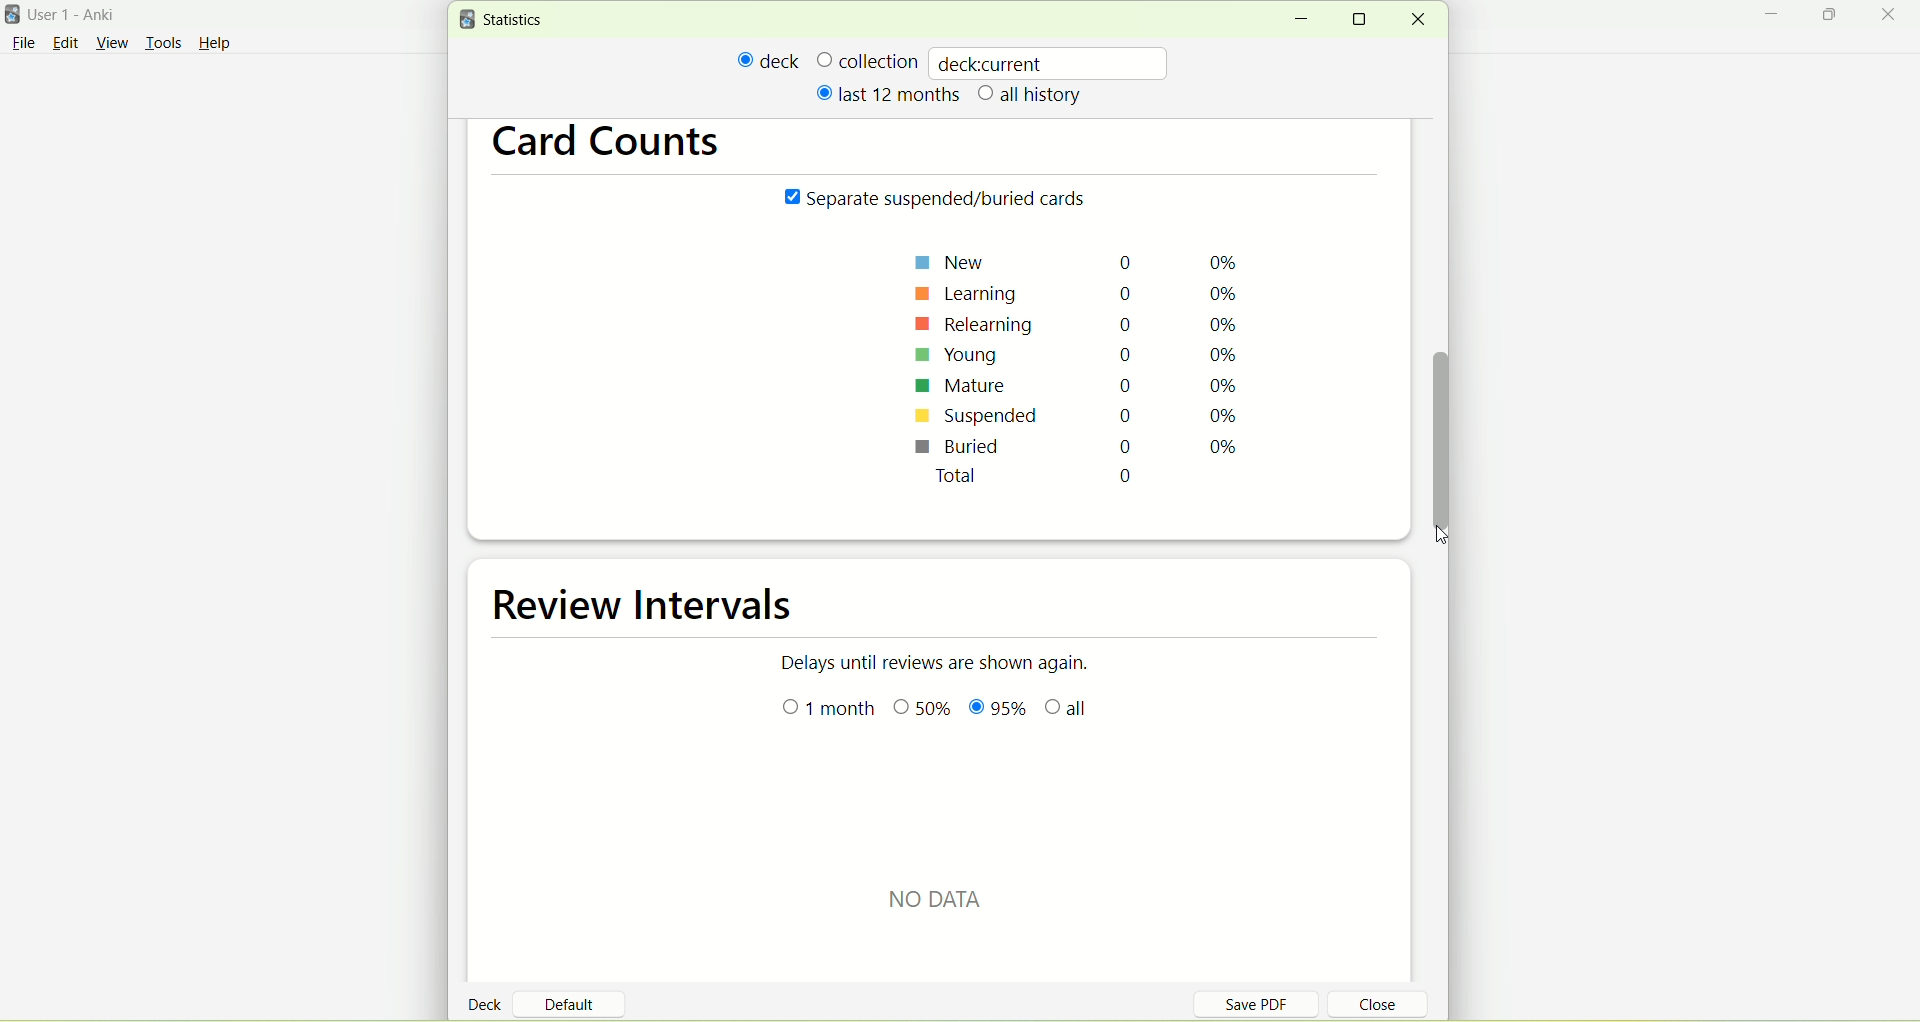 The width and height of the screenshot is (1920, 1022). I want to click on minimize, so click(1777, 17).